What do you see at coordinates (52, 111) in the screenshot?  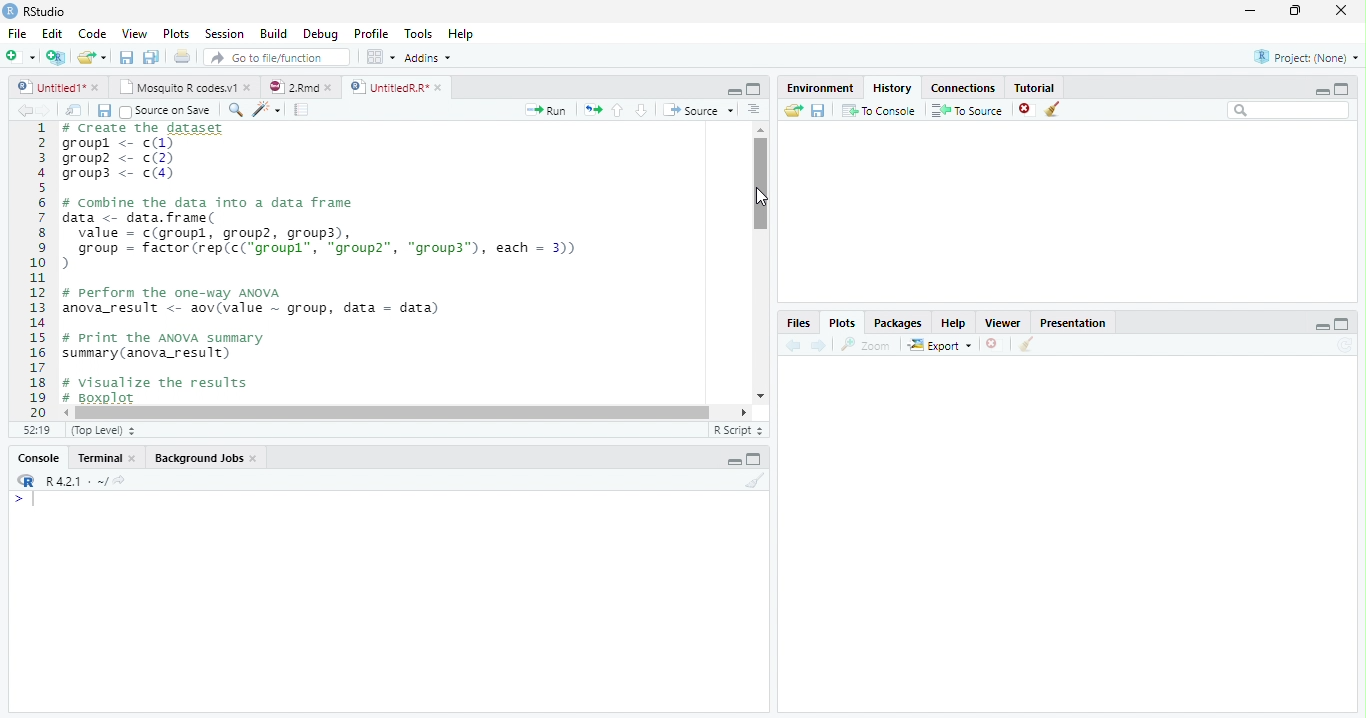 I see `Next` at bounding box center [52, 111].